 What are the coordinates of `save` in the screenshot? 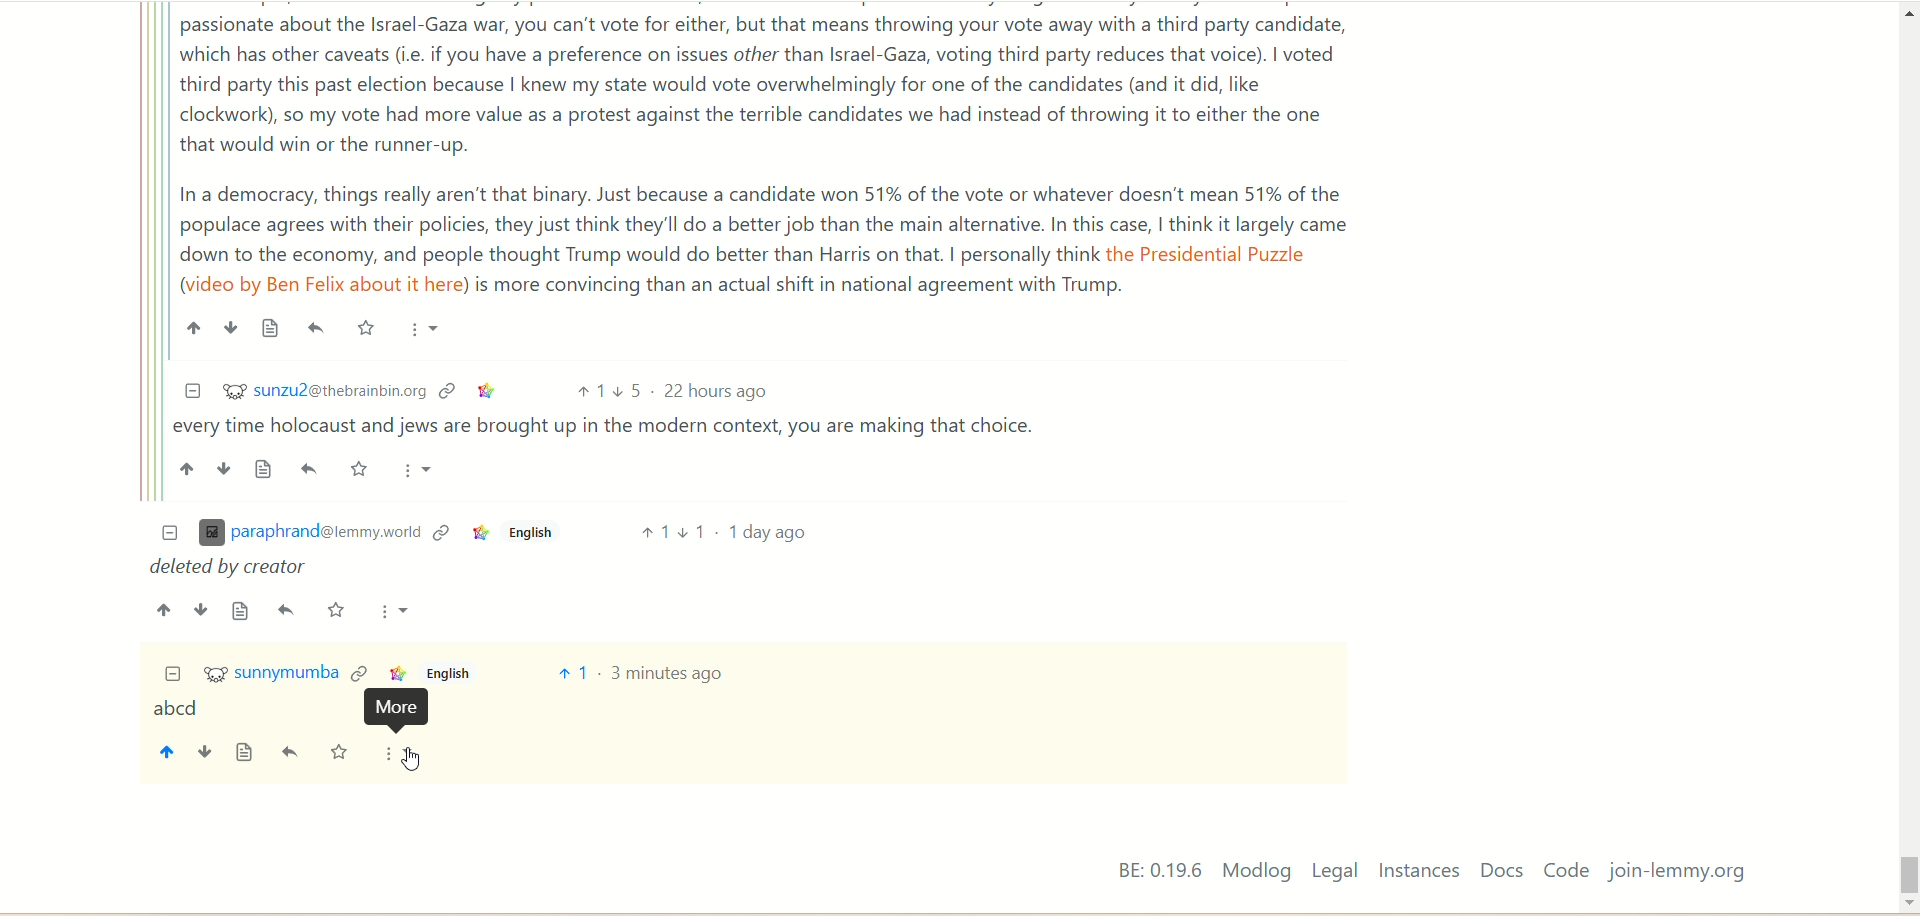 It's located at (339, 754).